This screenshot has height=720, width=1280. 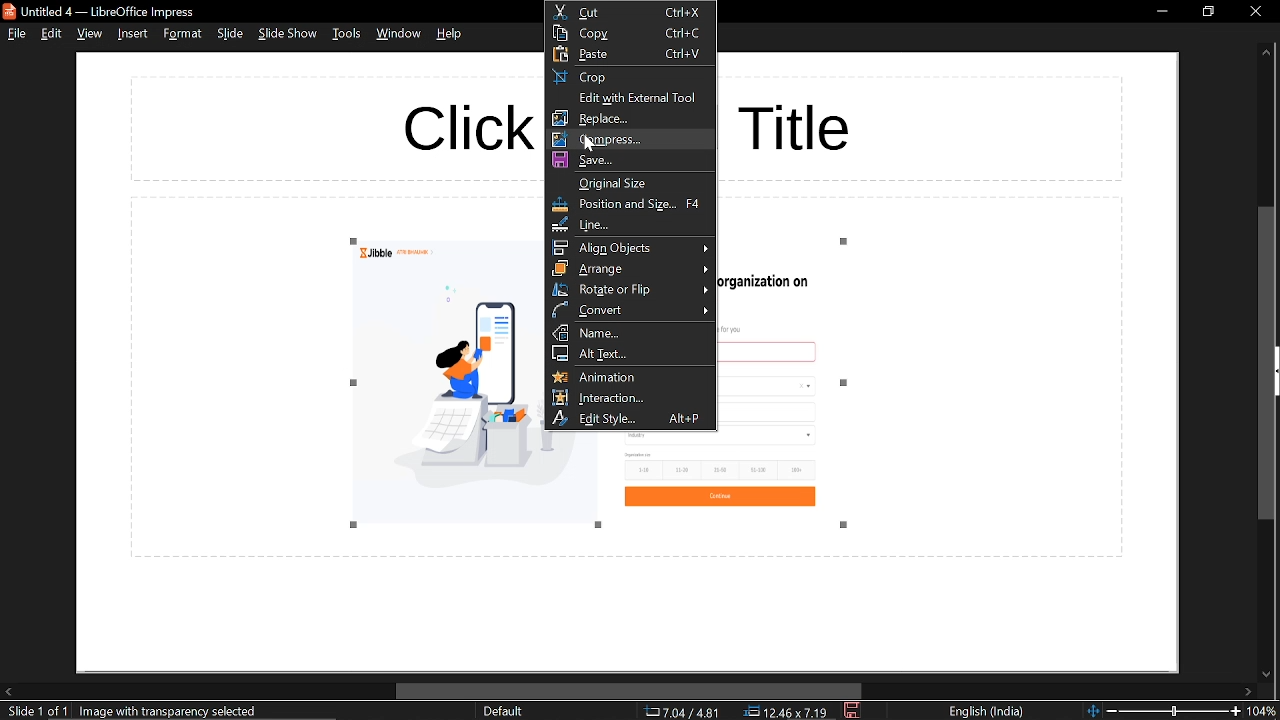 I want to click on replace, so click(x=630, y=119).